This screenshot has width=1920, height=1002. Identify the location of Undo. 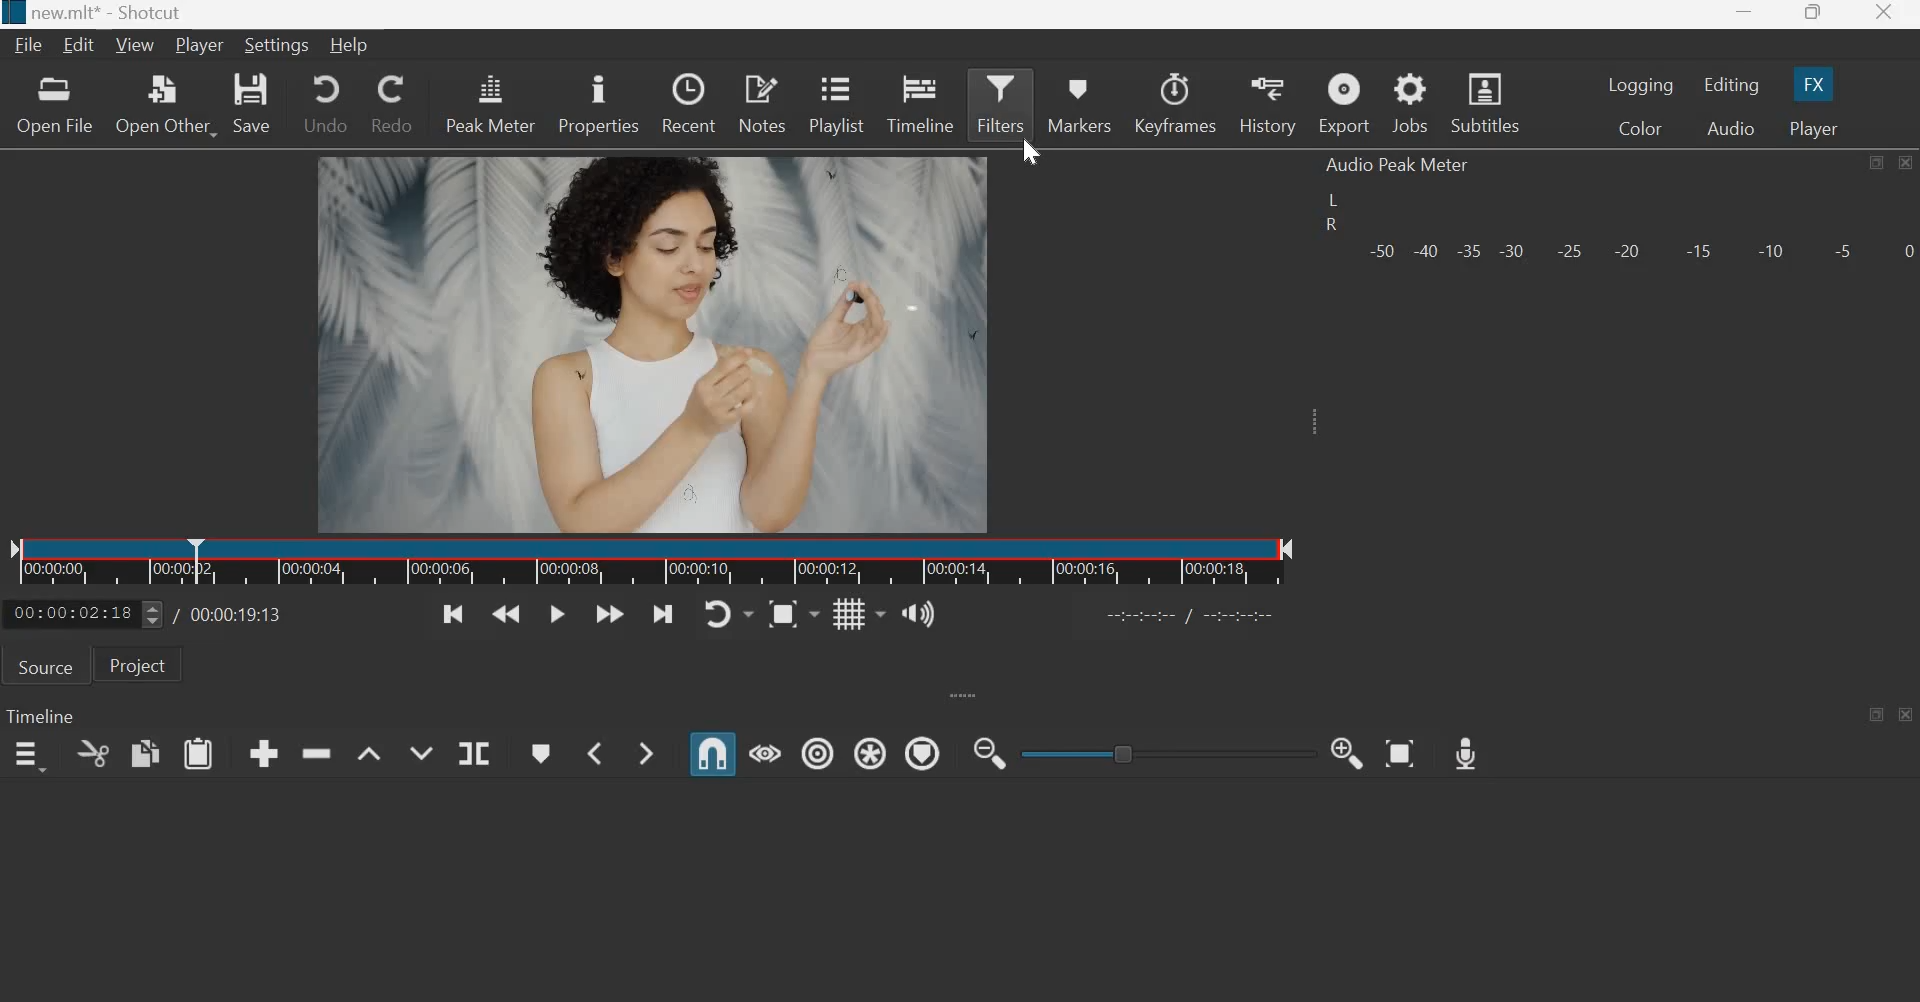
(322, 104).